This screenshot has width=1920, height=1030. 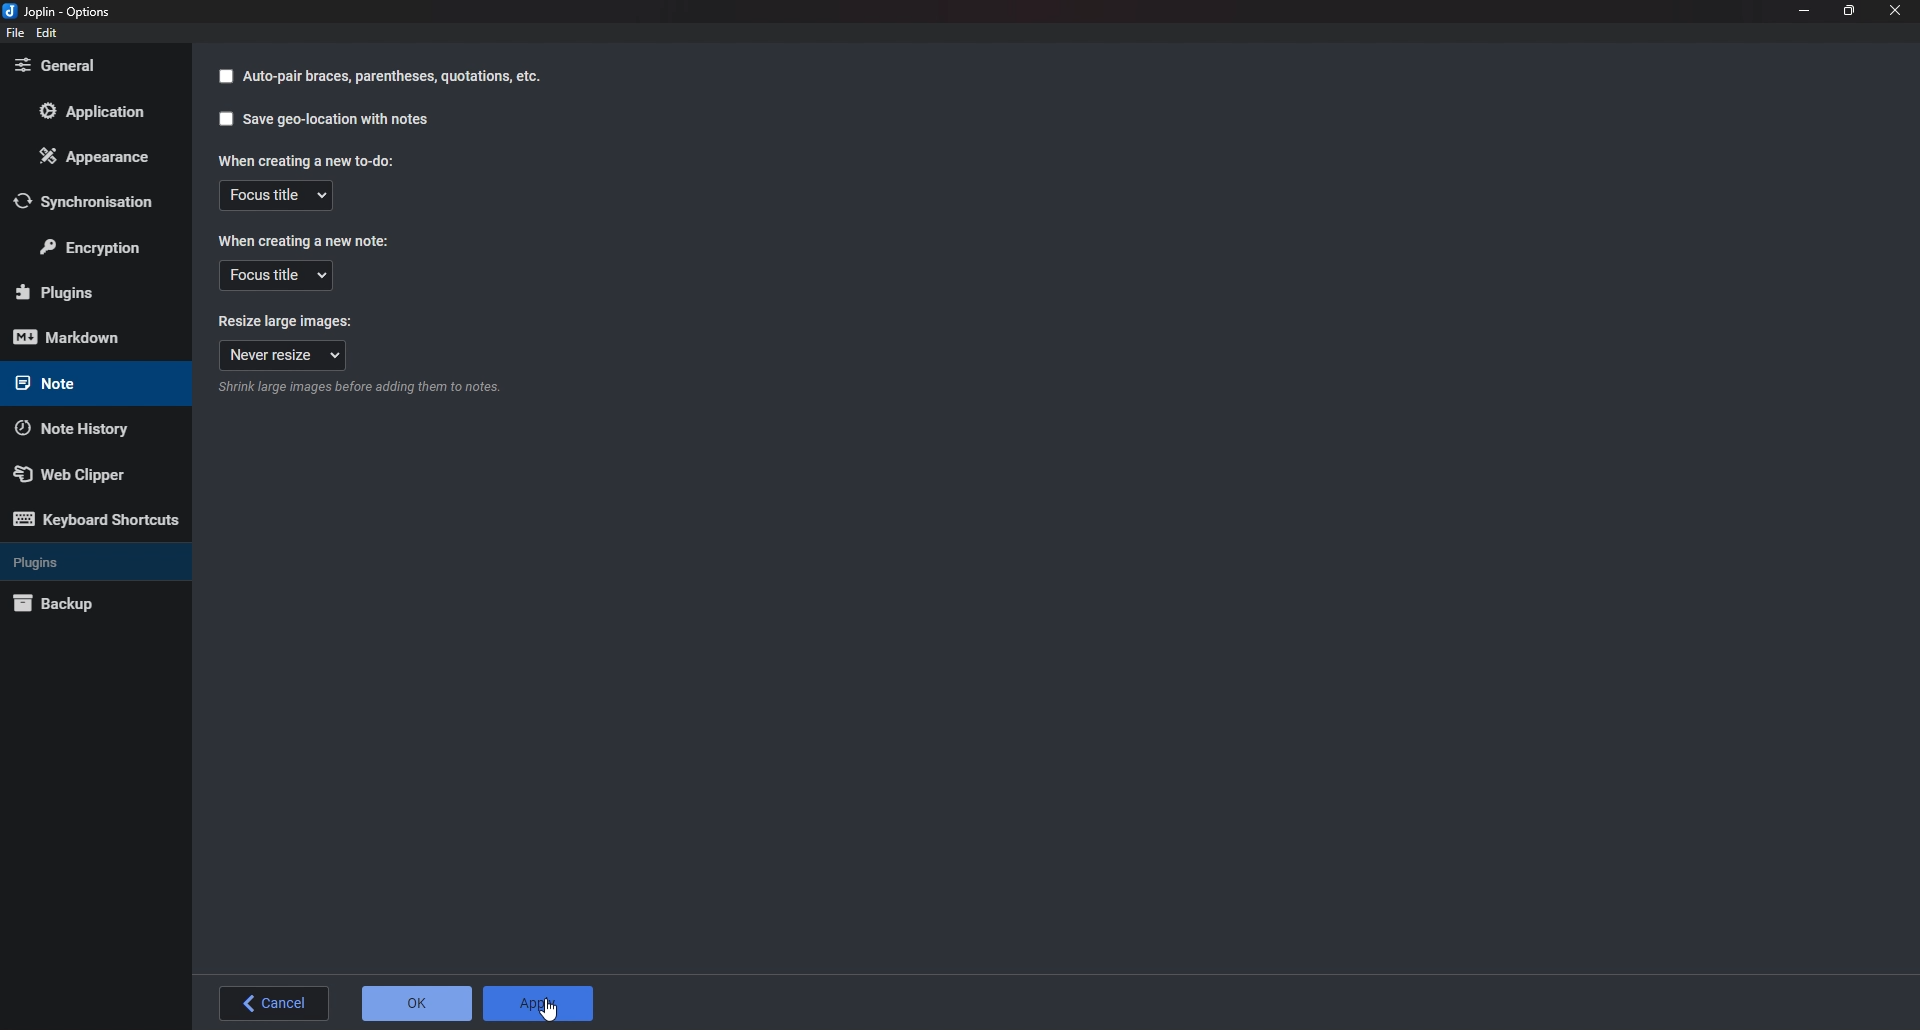 What do you see at coordinates (86, 384) in the screenshot?
I see `note` at bounding box center [86, 384].